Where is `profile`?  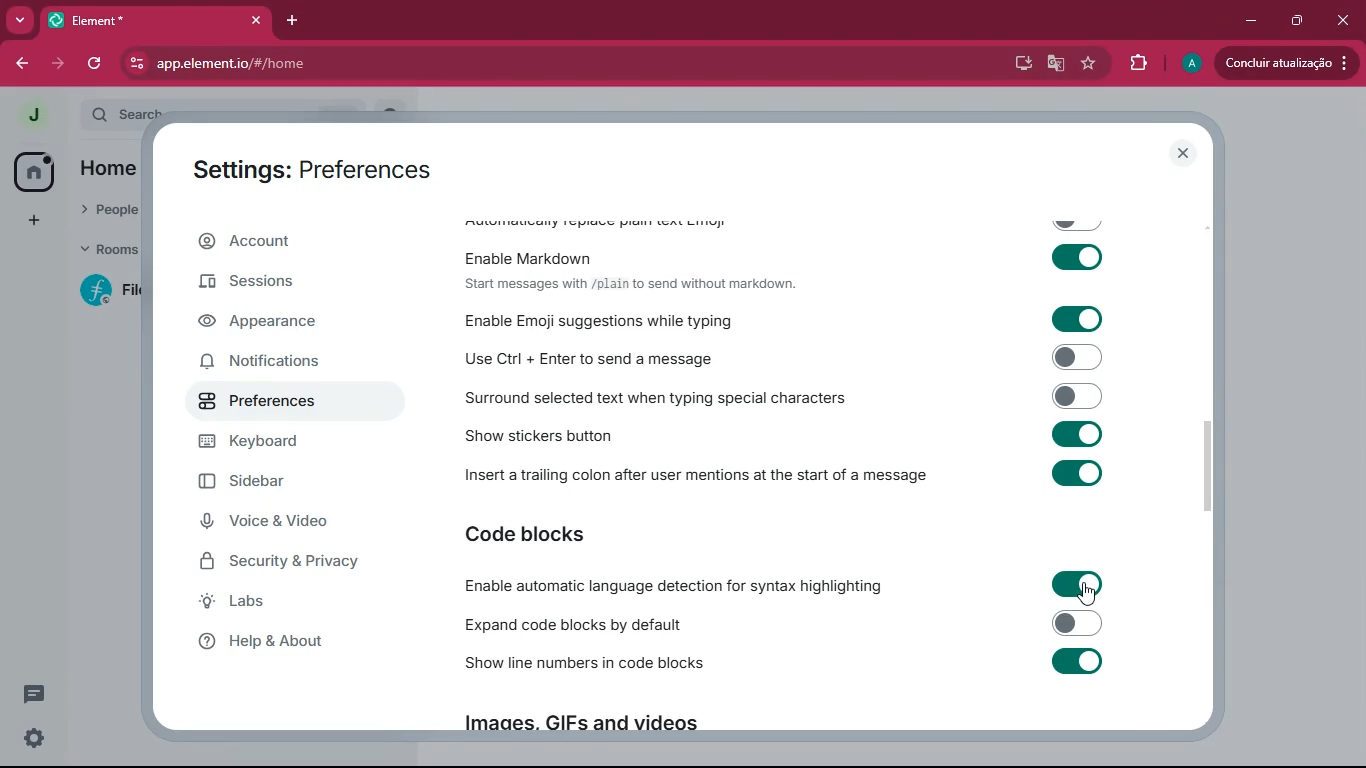
profile is located at coordinates (1191, 64).